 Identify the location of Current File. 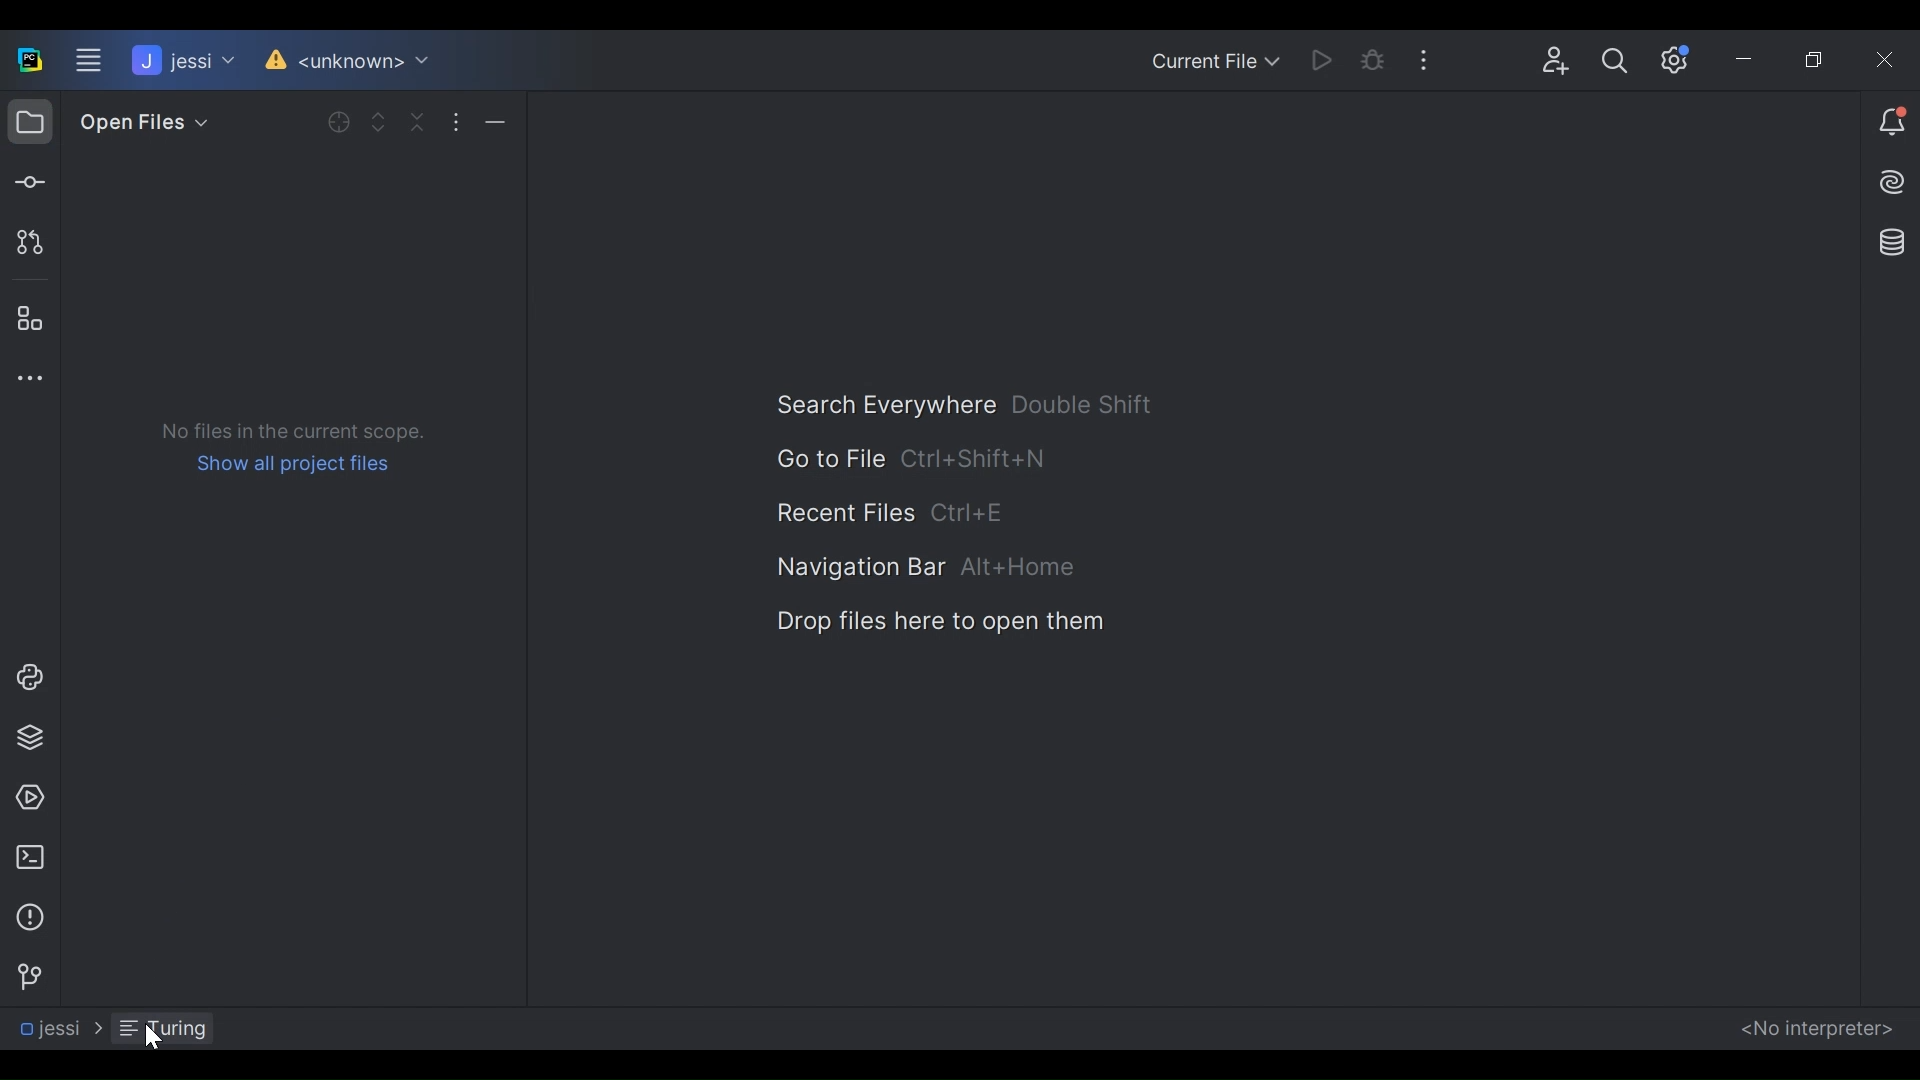
(1217, 60).